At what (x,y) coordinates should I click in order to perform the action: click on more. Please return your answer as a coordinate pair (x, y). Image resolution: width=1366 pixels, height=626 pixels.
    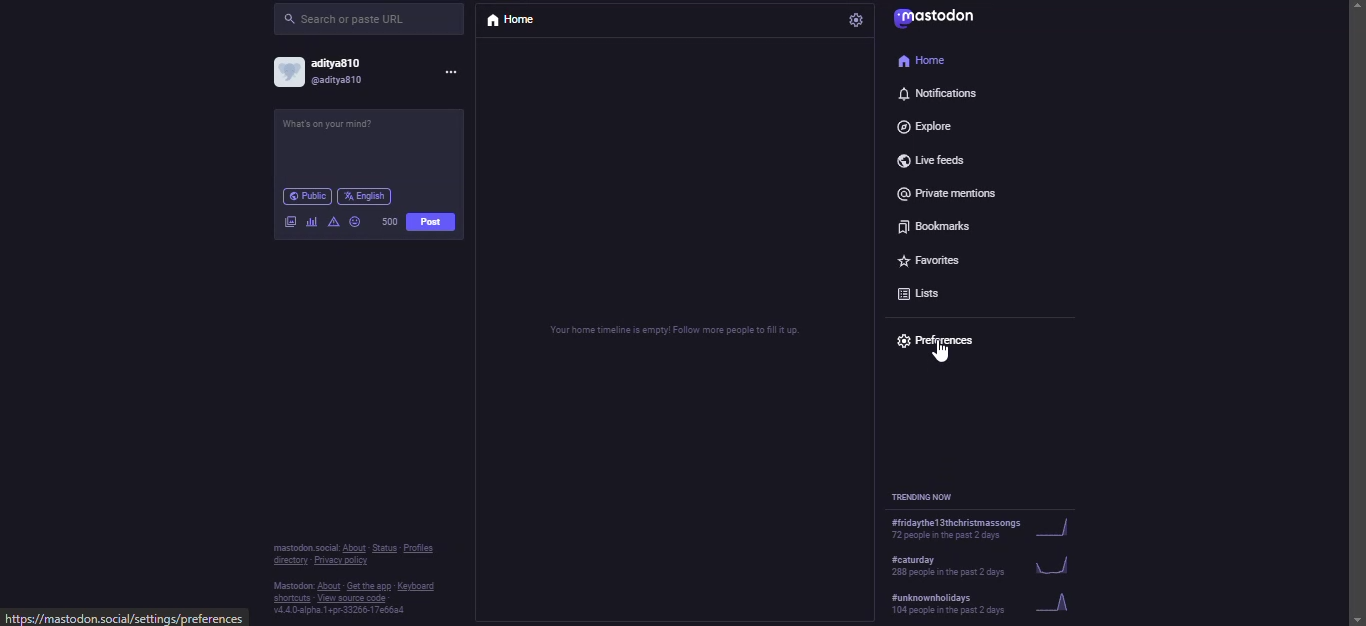
    Looking at the image, I should click on (446, 72).